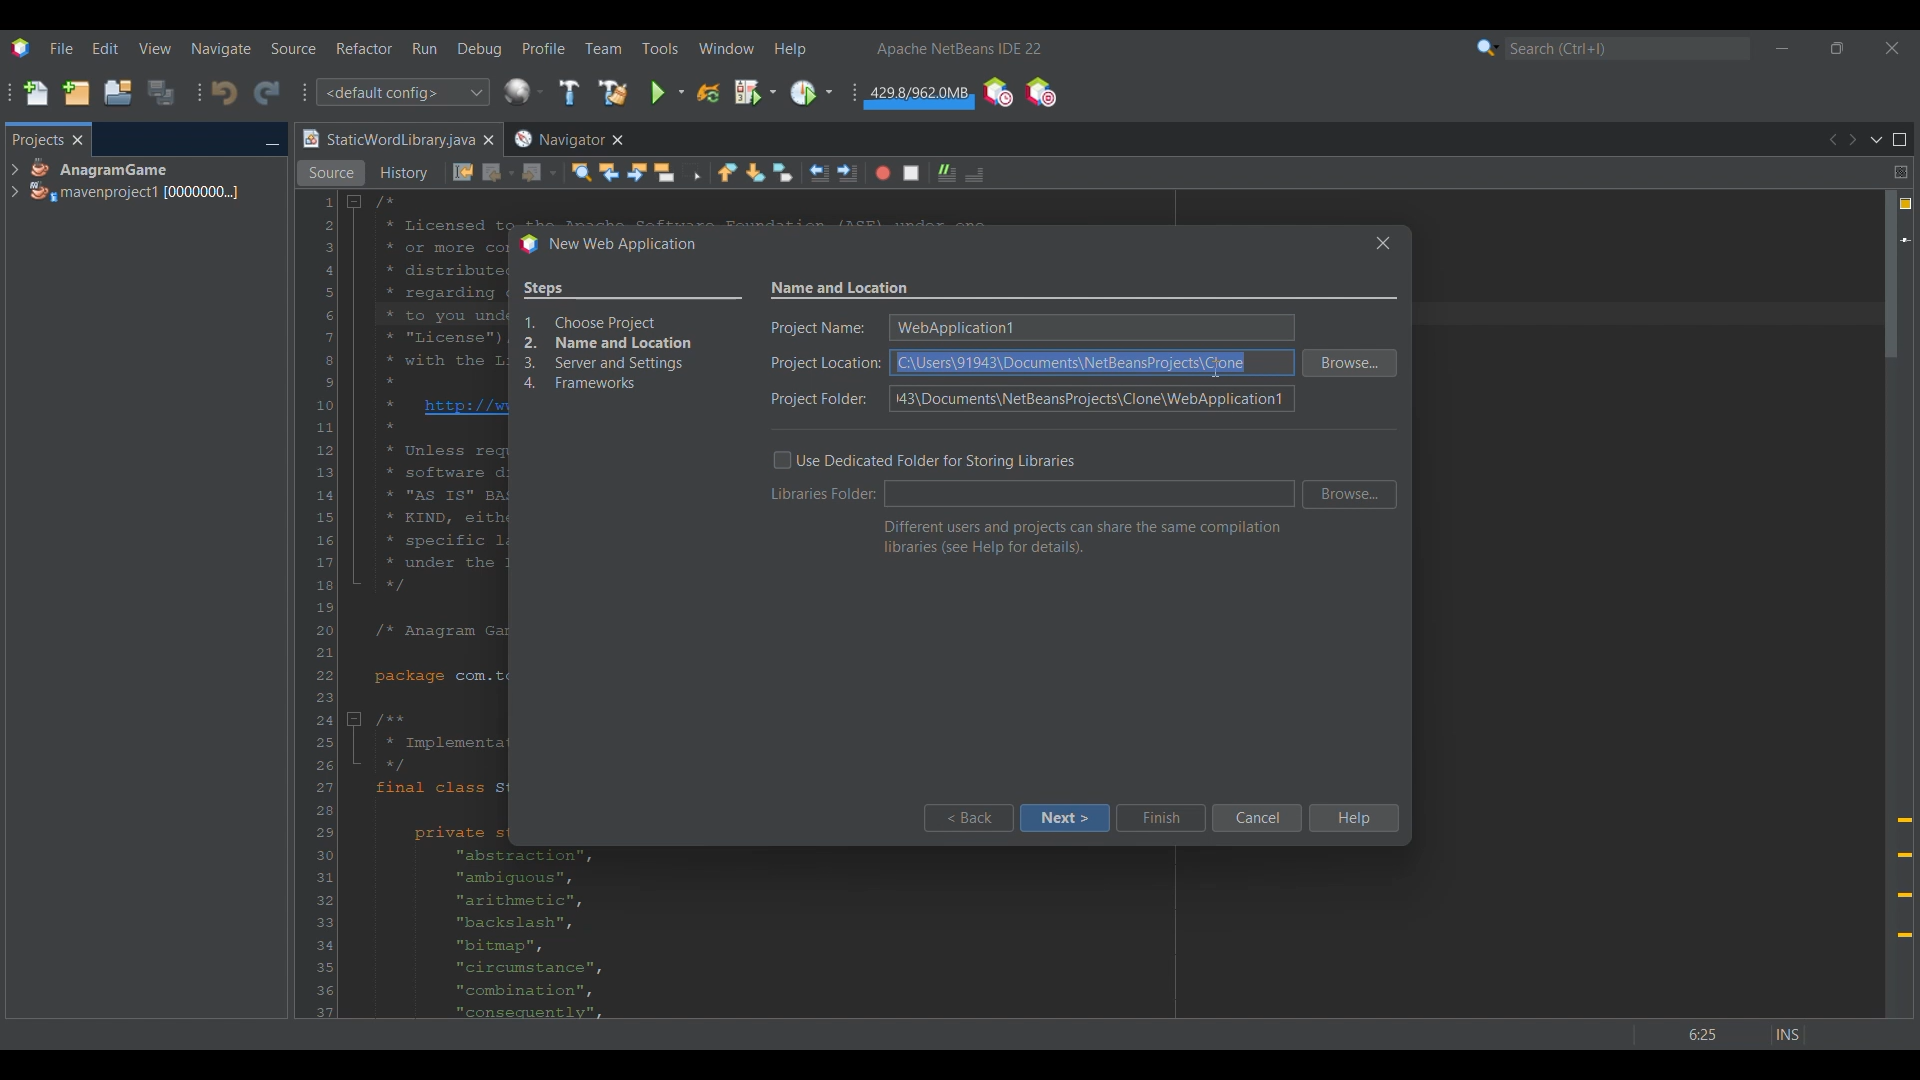  Describe the element at coordinates (1090, 494) in the screenshot. I see `Text box` at that location.